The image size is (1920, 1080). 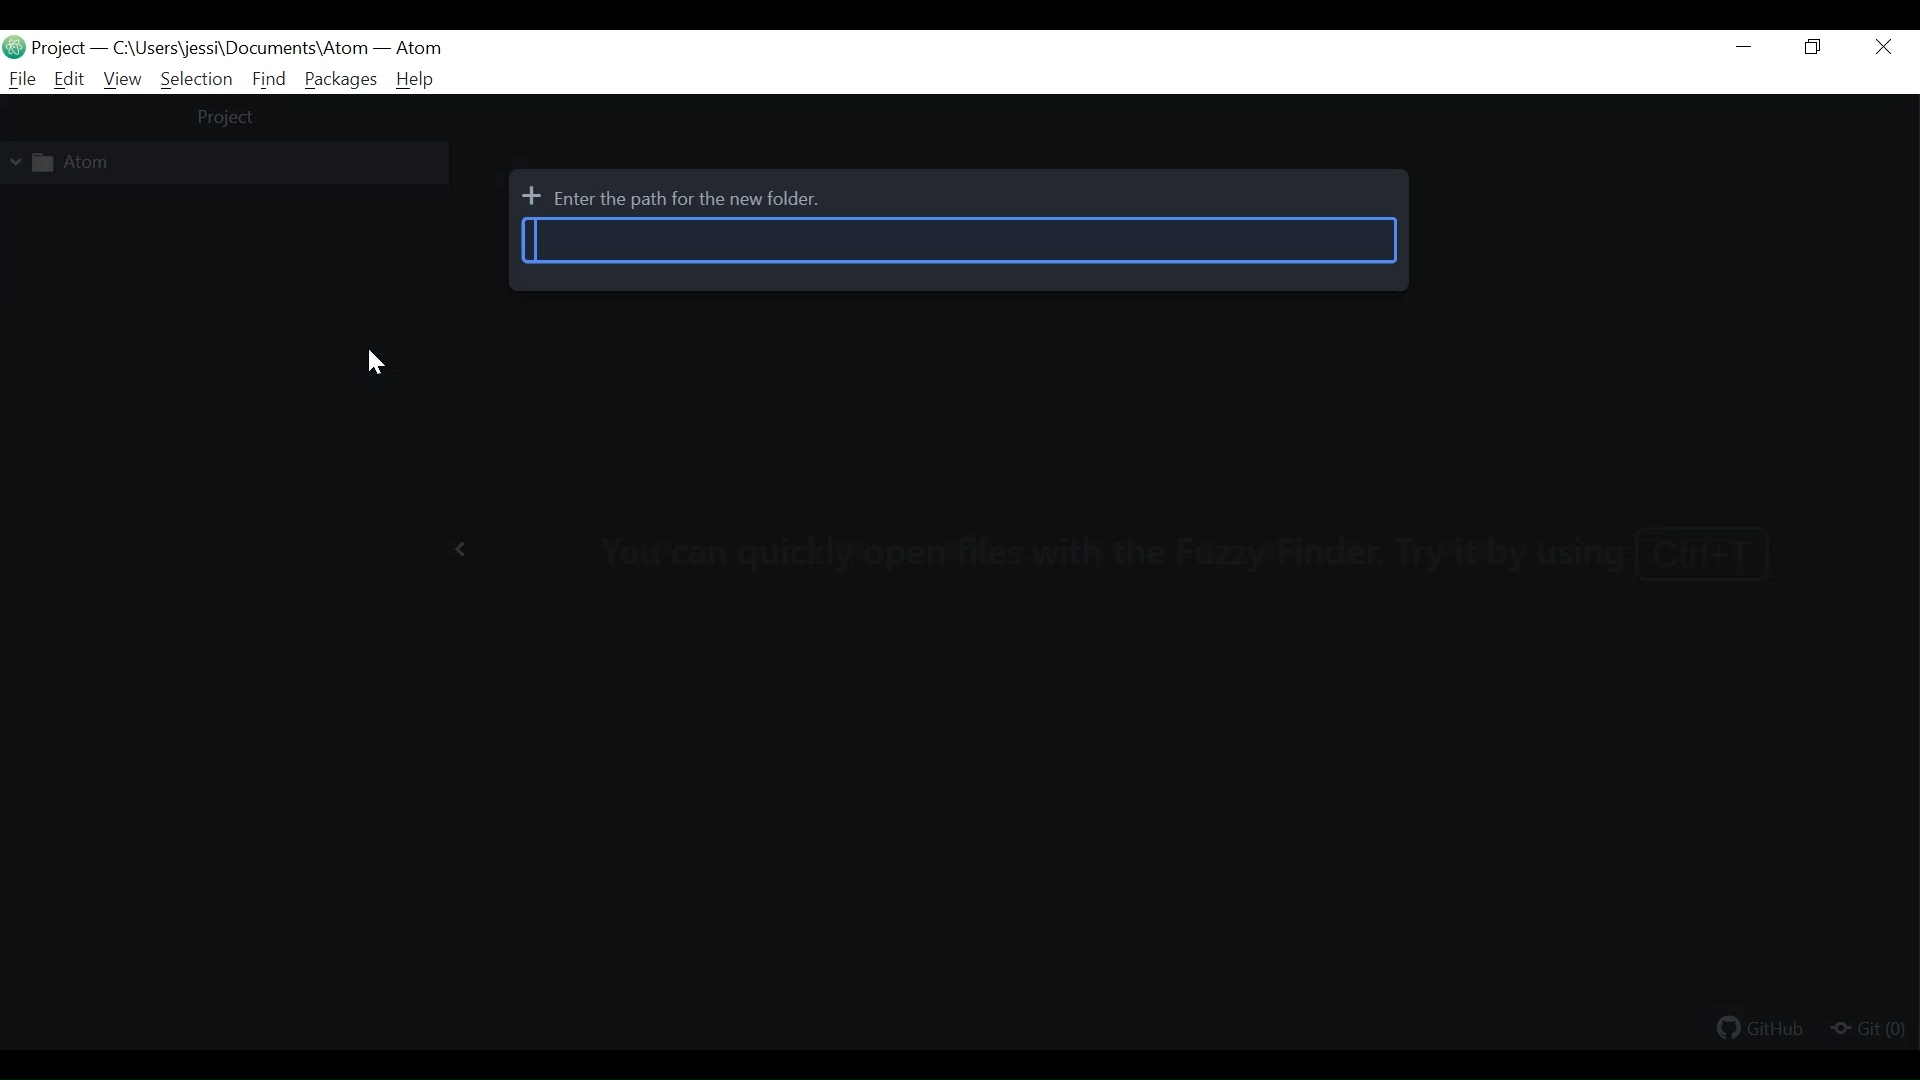 What do you see at coordinates (959, 241) in the screenshot?
I see `Enter the path for the new folder` at bounding box center [959, 241].